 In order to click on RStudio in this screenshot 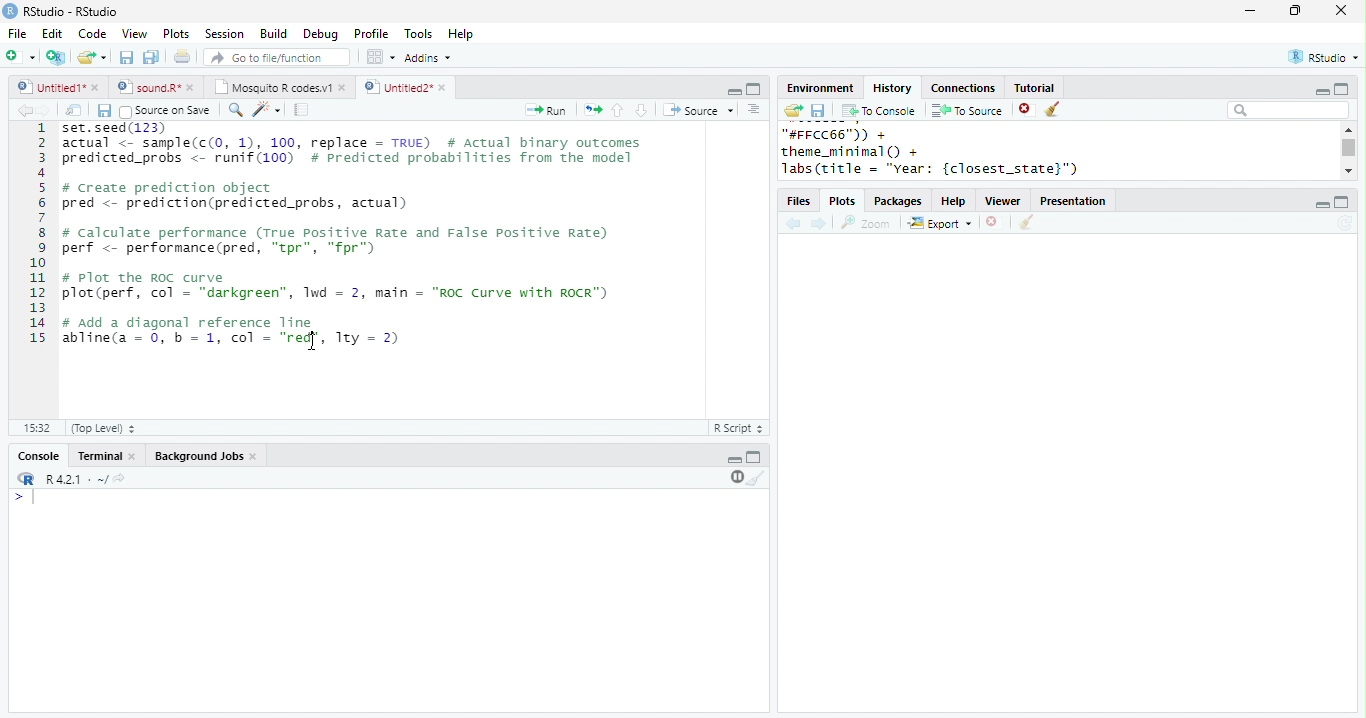, I will do `click(1326, 56)`.